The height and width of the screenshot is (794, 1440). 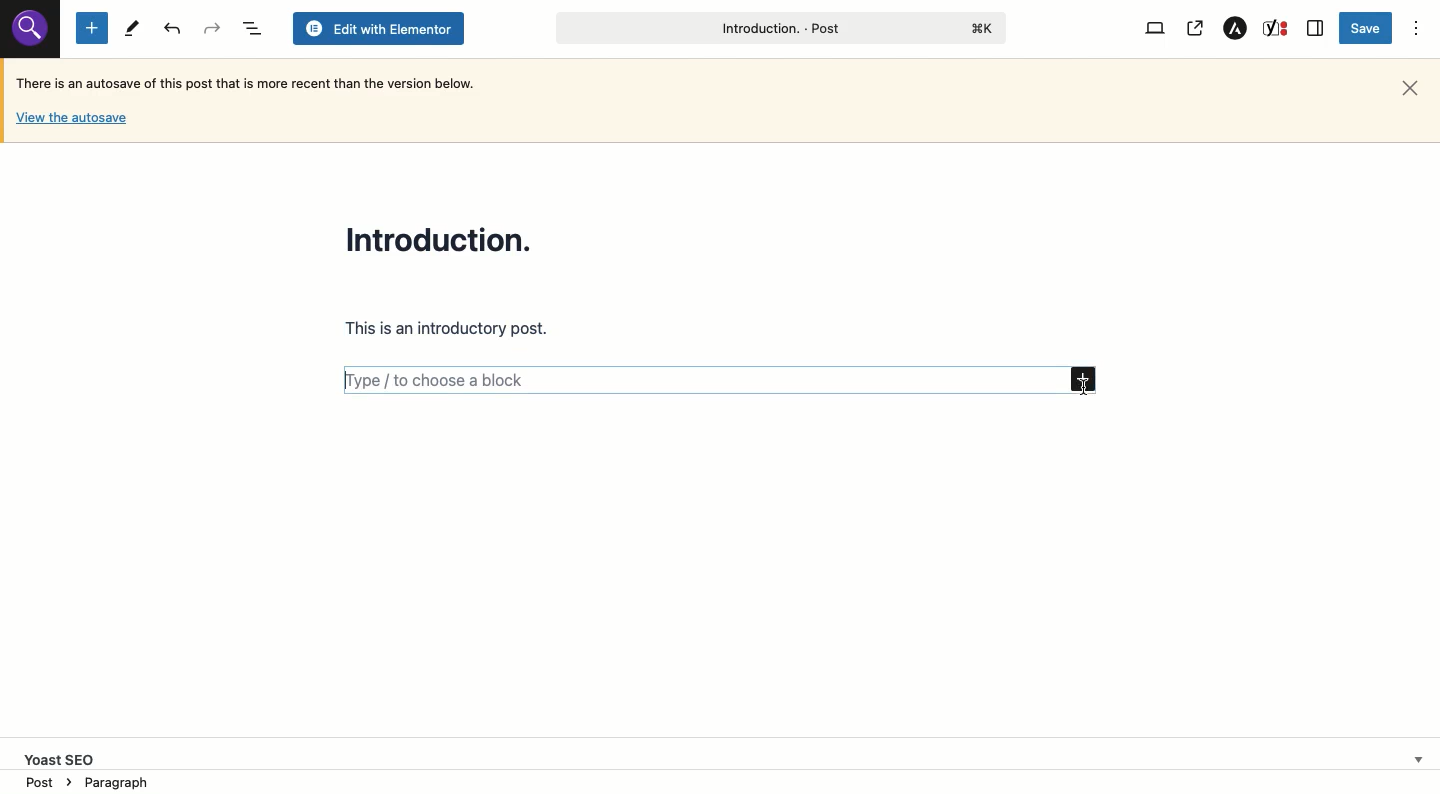 I want to click on Redo, so click(x=174, y=29).